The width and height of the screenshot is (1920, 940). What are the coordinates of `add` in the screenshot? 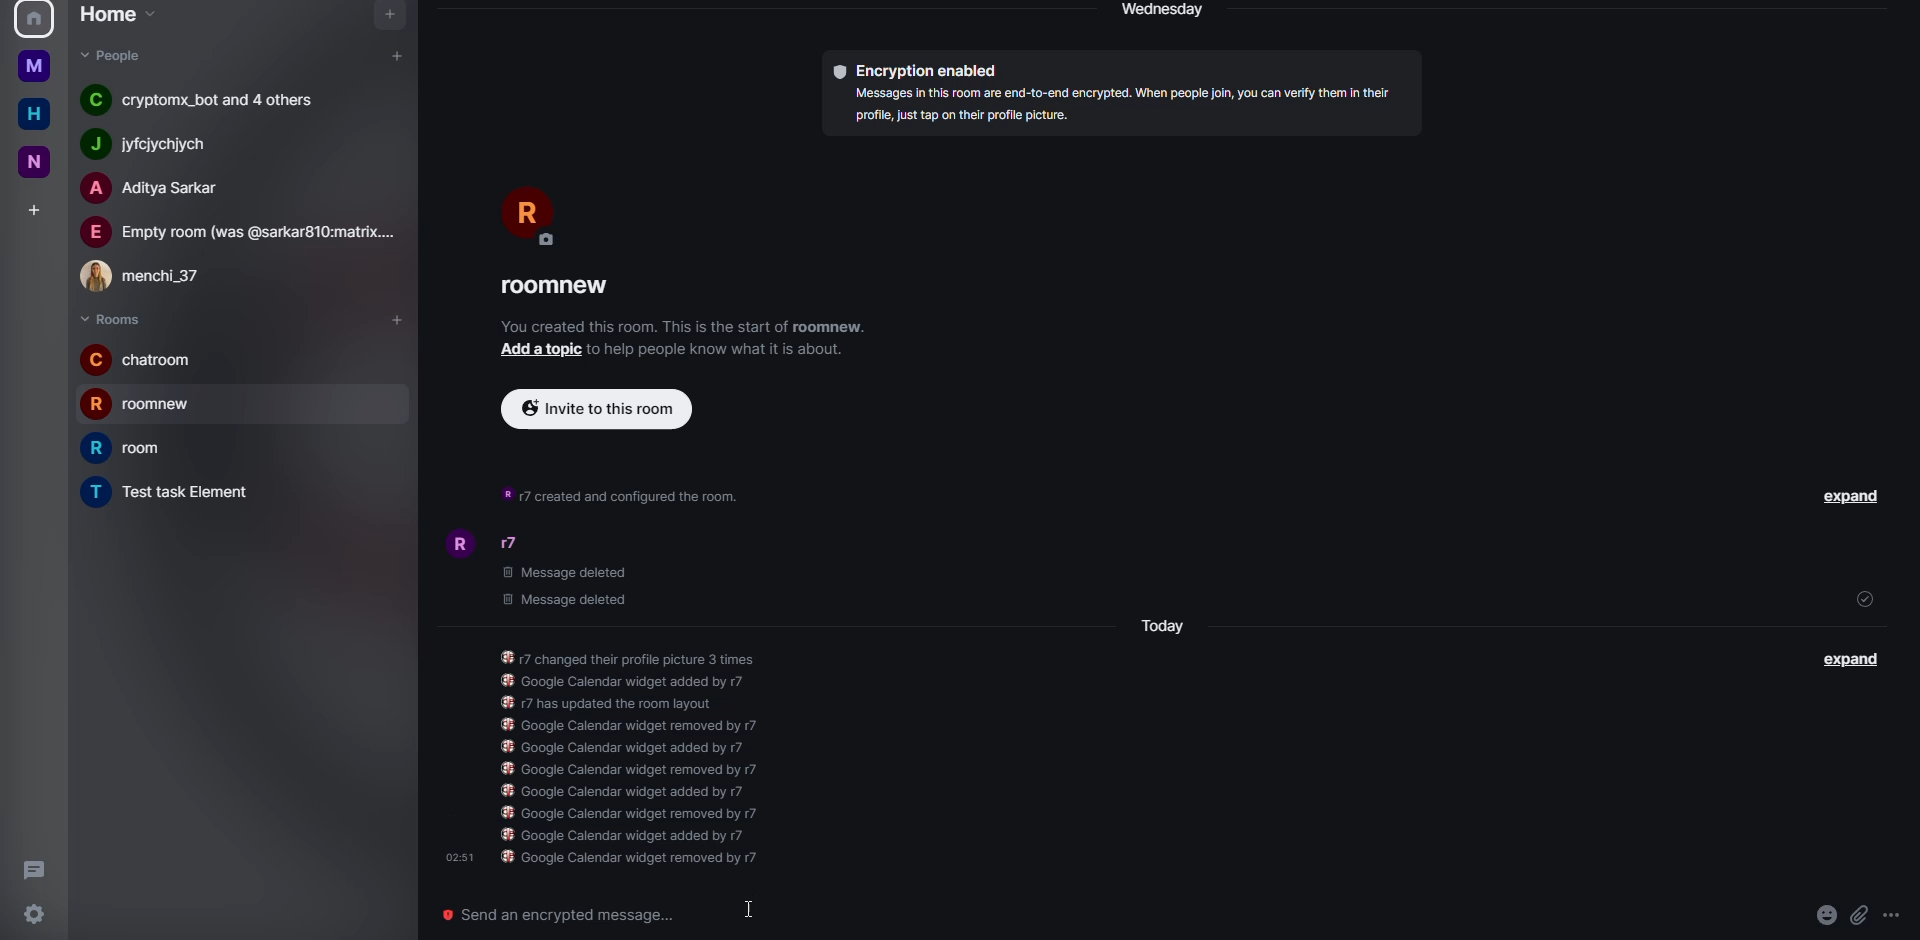 It's located at (34, 207).